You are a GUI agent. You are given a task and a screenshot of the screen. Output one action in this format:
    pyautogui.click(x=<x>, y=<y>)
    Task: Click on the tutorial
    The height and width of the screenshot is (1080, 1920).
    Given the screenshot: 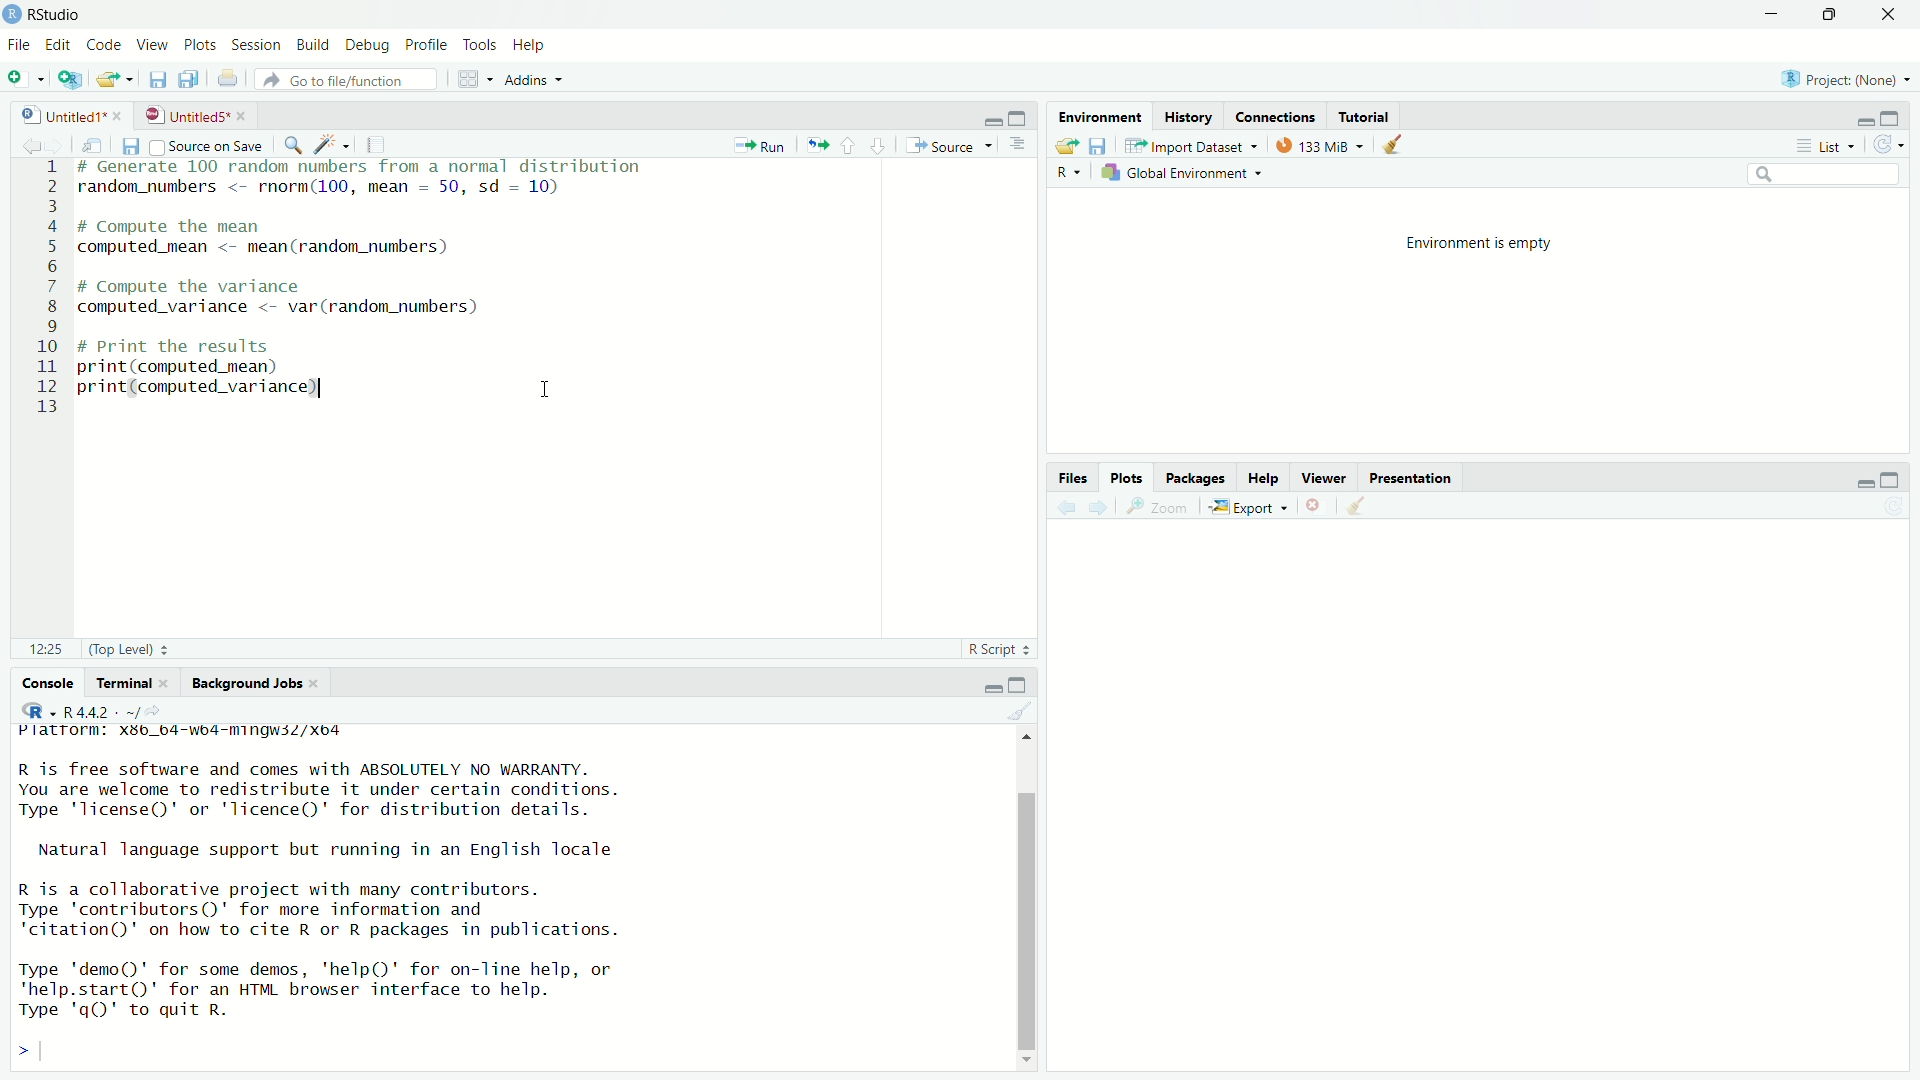 What is the action you would take?
    pyautogui.click(x=1365, y=116)
    